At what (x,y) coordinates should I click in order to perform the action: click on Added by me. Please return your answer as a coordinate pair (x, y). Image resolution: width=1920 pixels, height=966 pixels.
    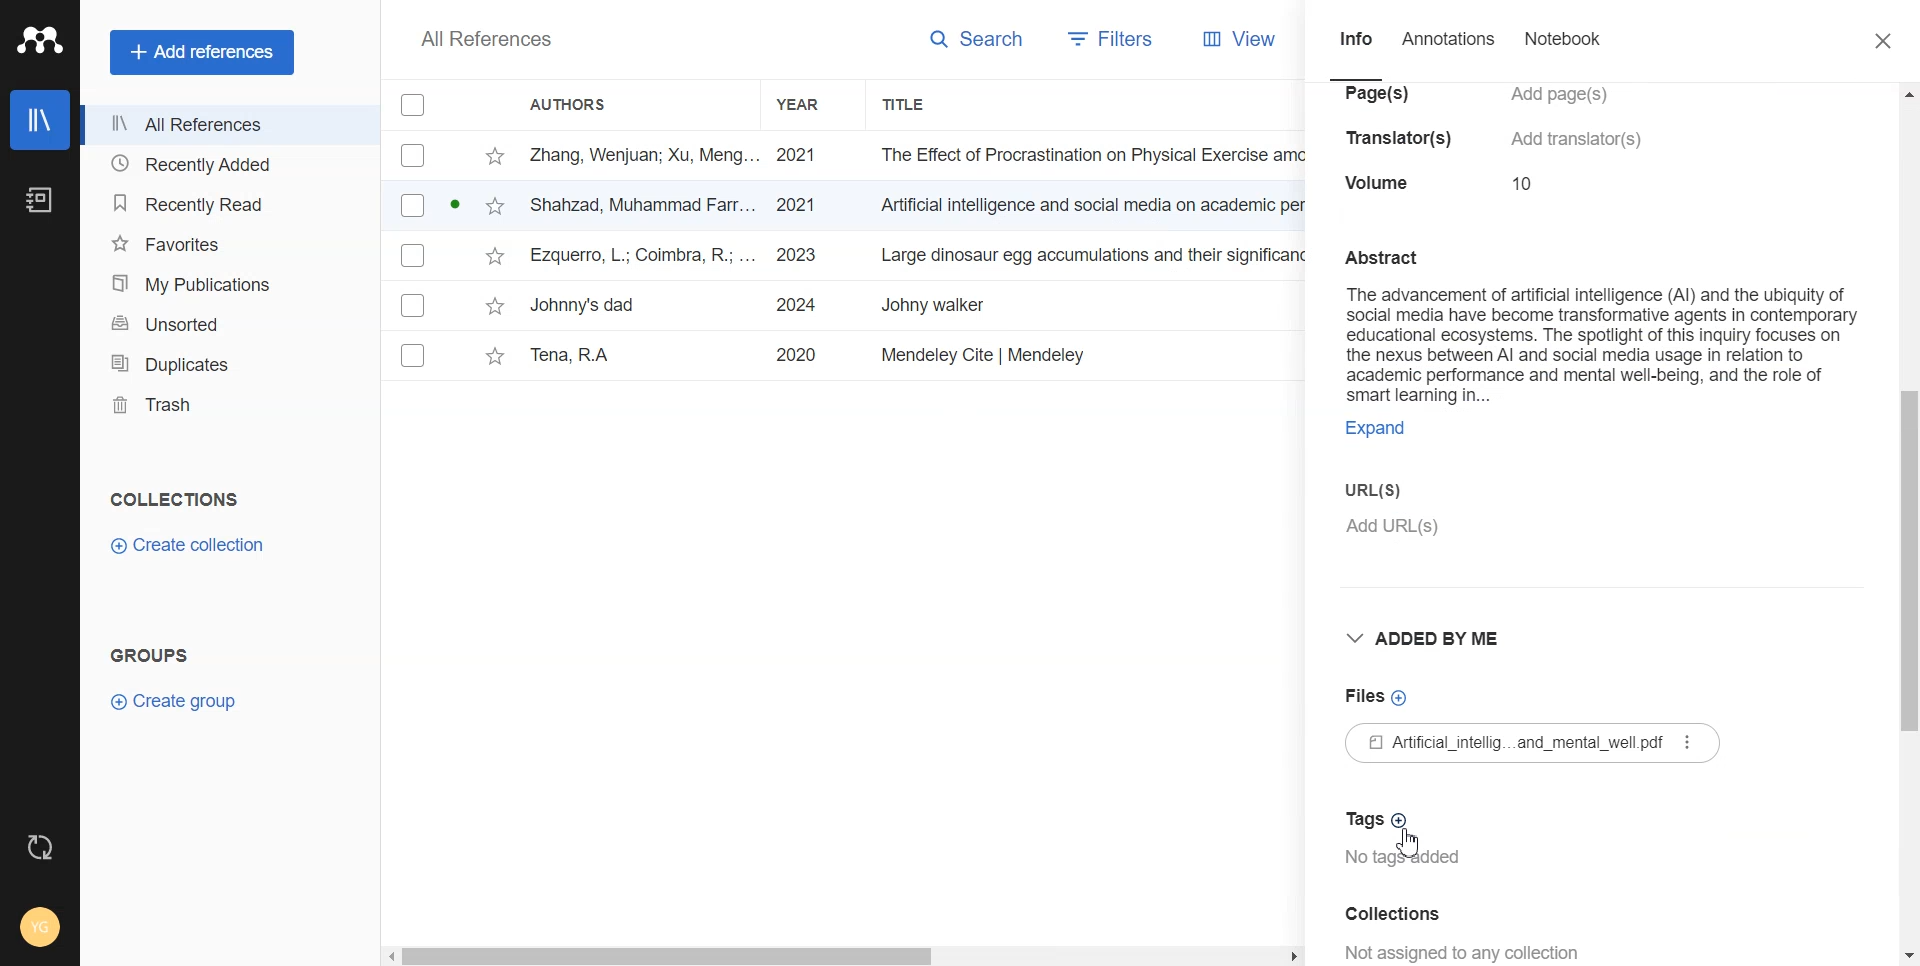
    Looking at the image, I should click on (1435, 638).